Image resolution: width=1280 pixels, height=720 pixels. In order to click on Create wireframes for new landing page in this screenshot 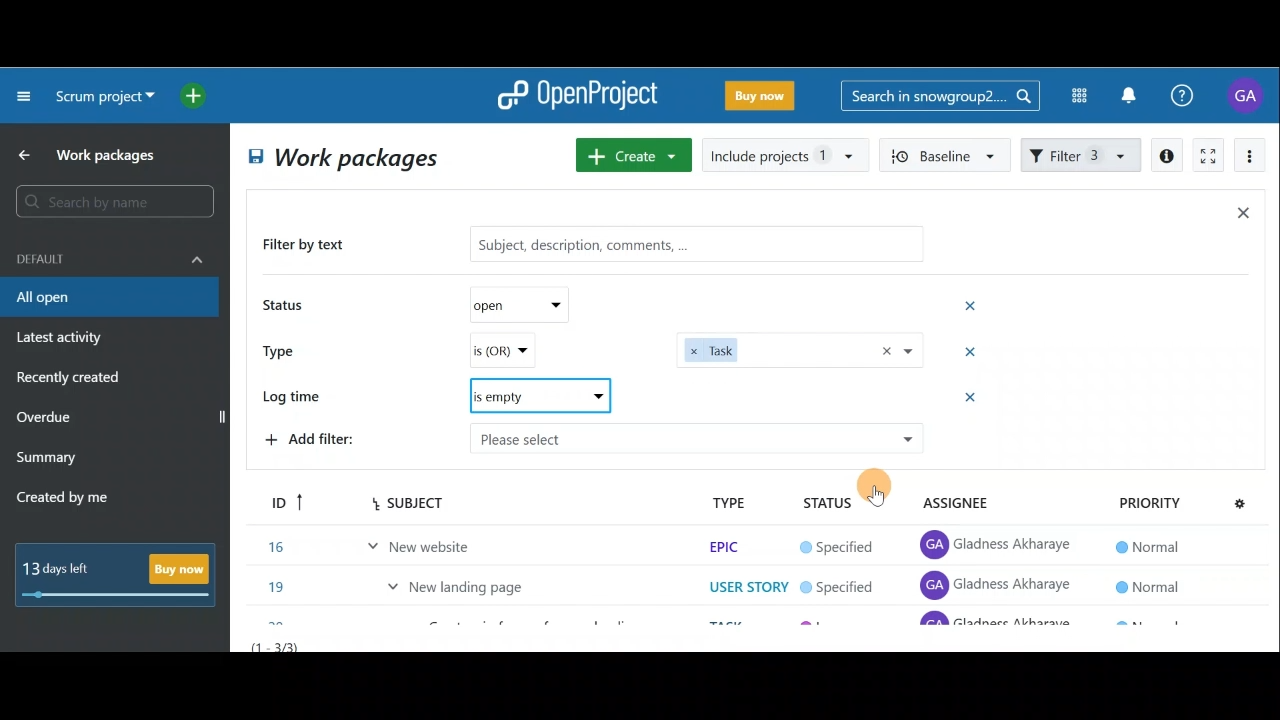, I will do `click(534, 586)`.